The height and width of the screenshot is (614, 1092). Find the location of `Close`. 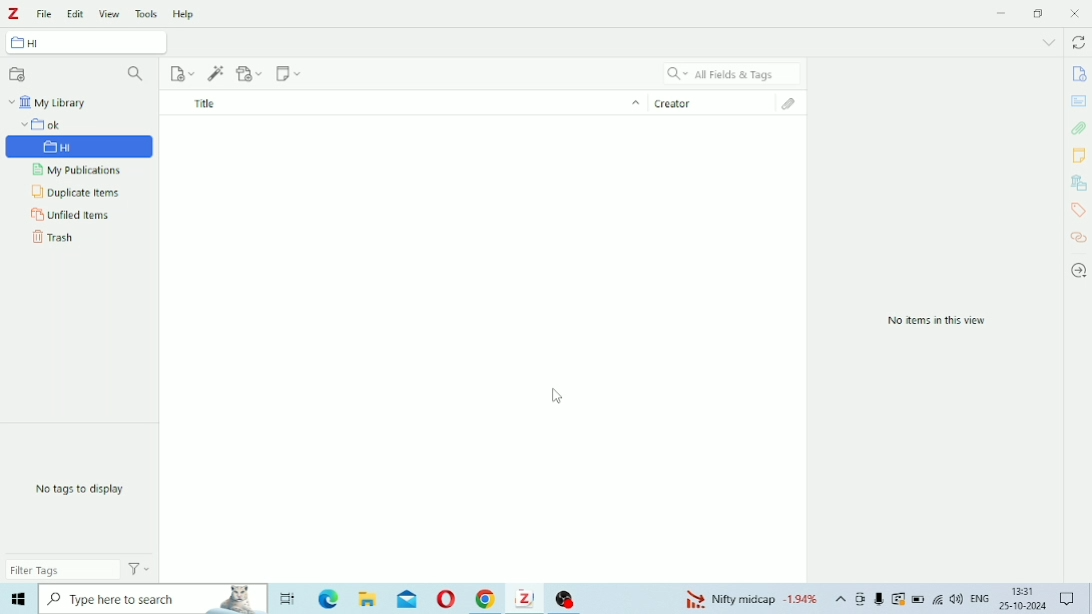

Close is located at coordinates (1074, 13).